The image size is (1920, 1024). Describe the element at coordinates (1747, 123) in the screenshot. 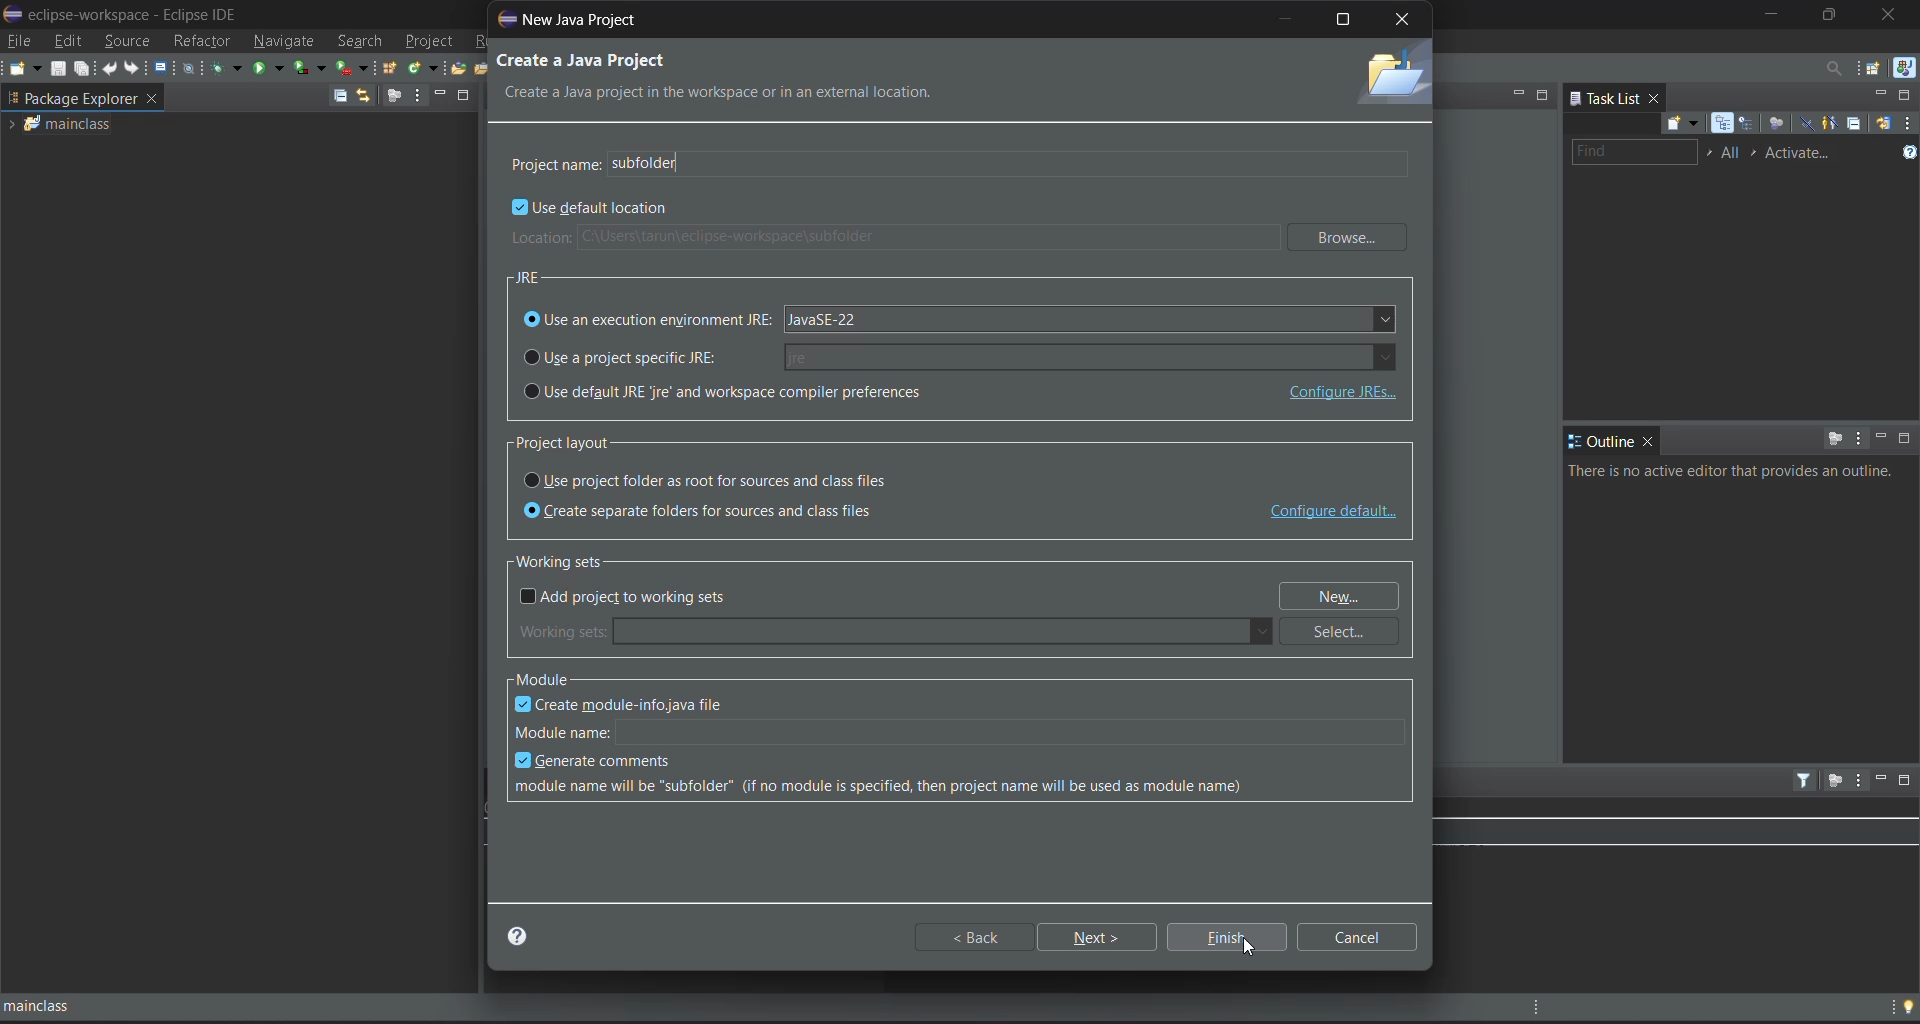

I see `scheduled` at that location.